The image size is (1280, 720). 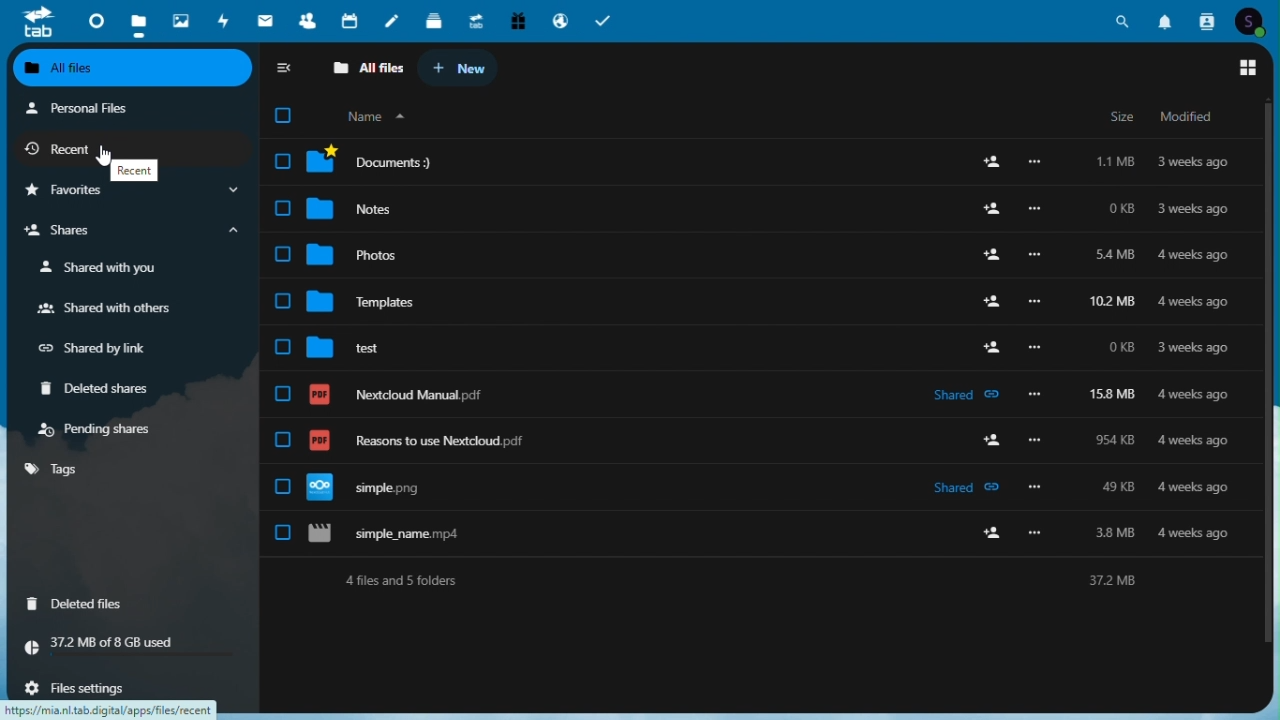 What do you see at coordinates (135, 231) in the screenshot?
I see `Shares` at bounding box center [135, 231].